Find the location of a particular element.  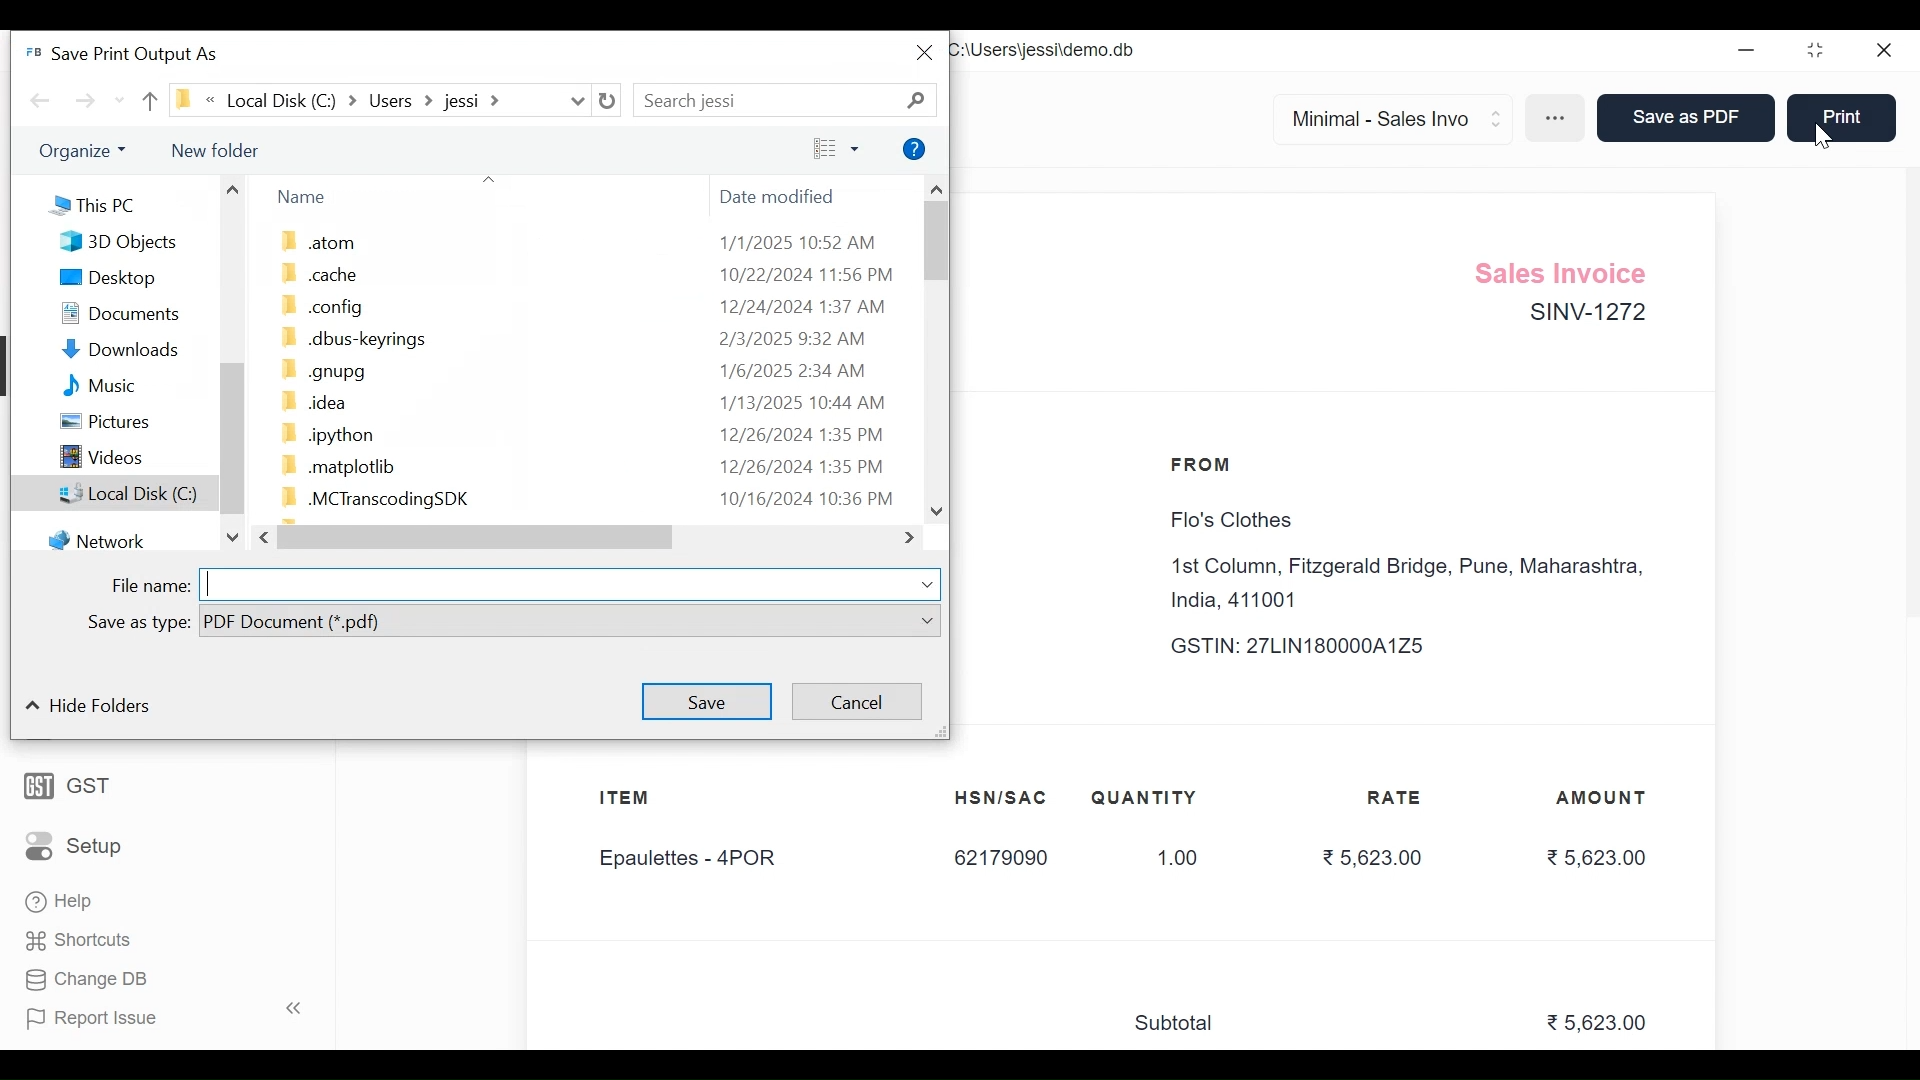

HSN/SAC is located at coordinates (1002, 798).